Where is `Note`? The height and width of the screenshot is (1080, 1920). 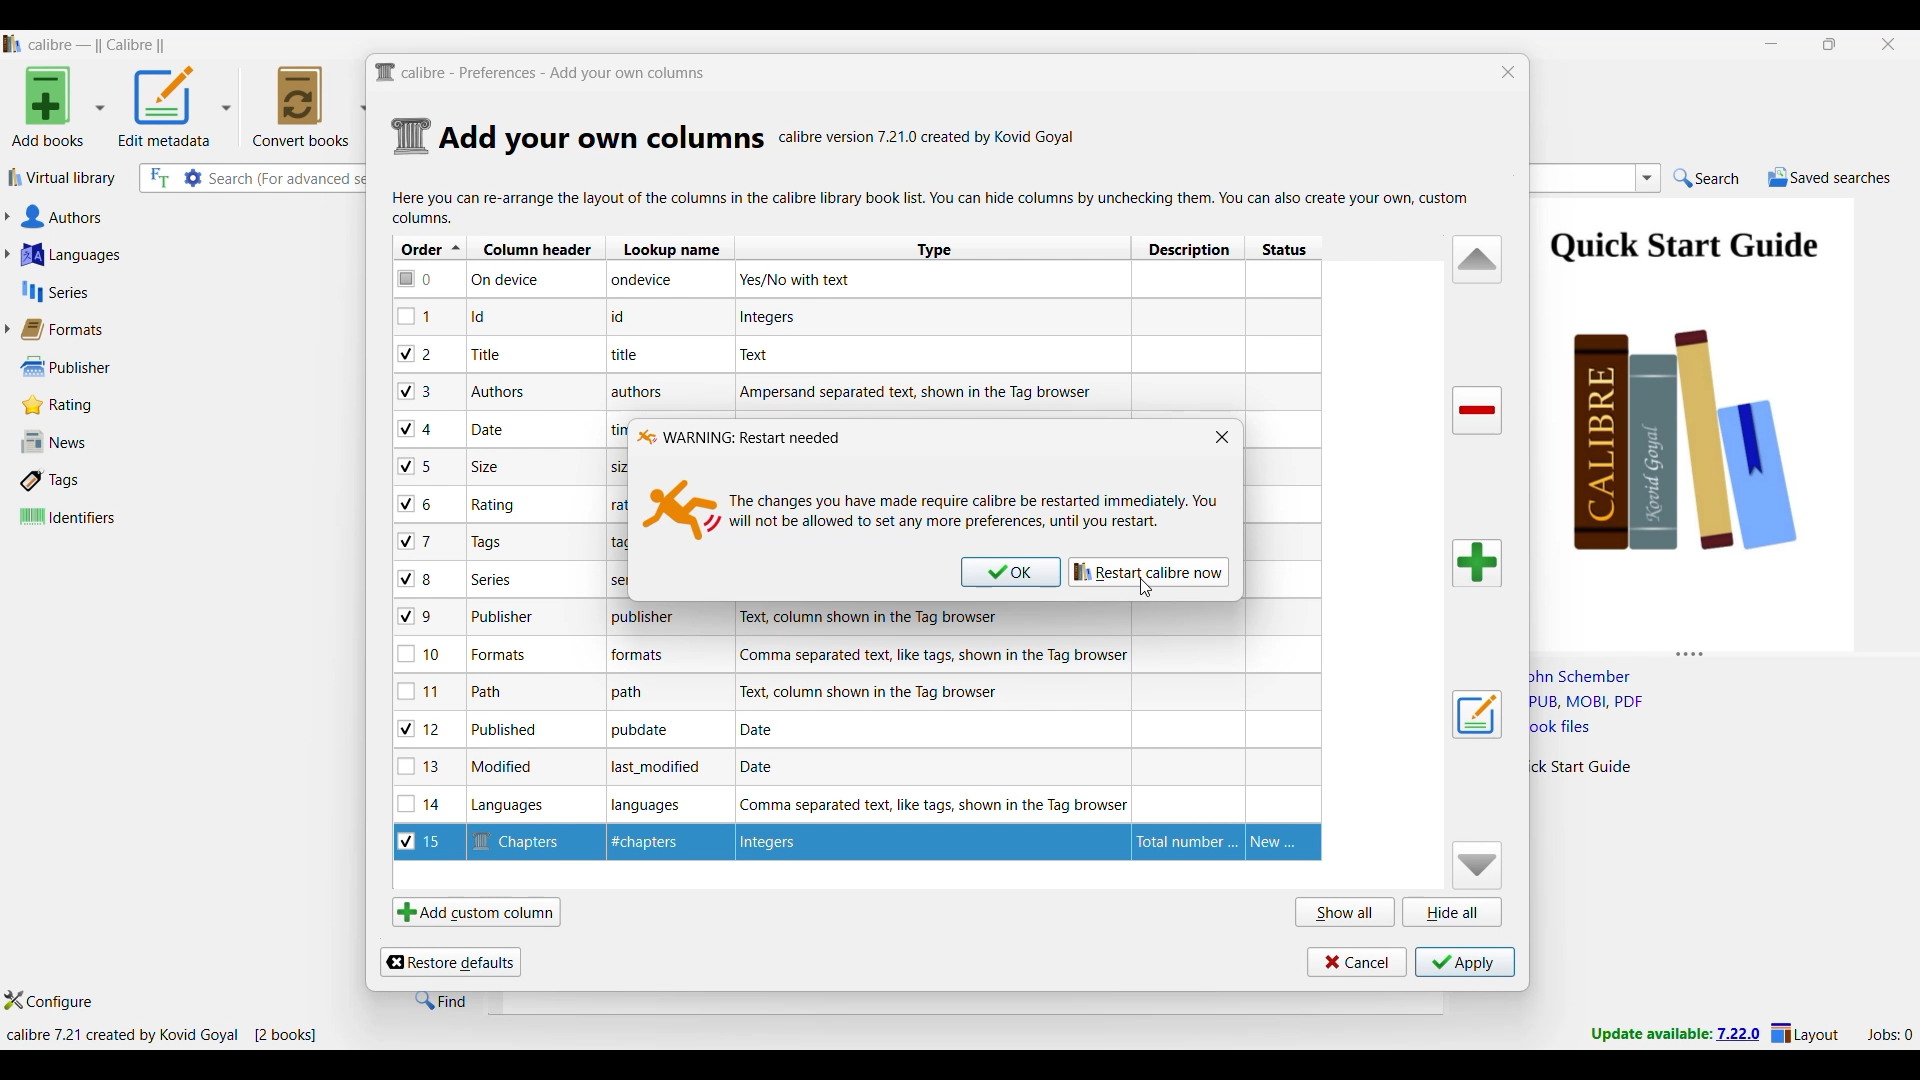 Note is located at coordinates (484, 317).